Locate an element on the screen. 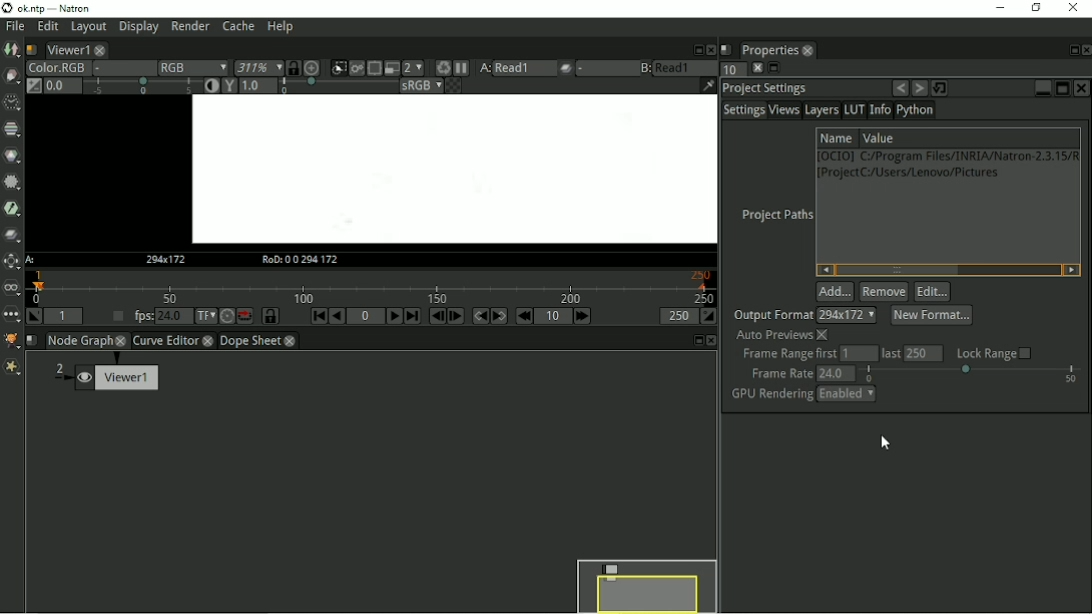  Auto-contrast is located at coordinates (212, 86).